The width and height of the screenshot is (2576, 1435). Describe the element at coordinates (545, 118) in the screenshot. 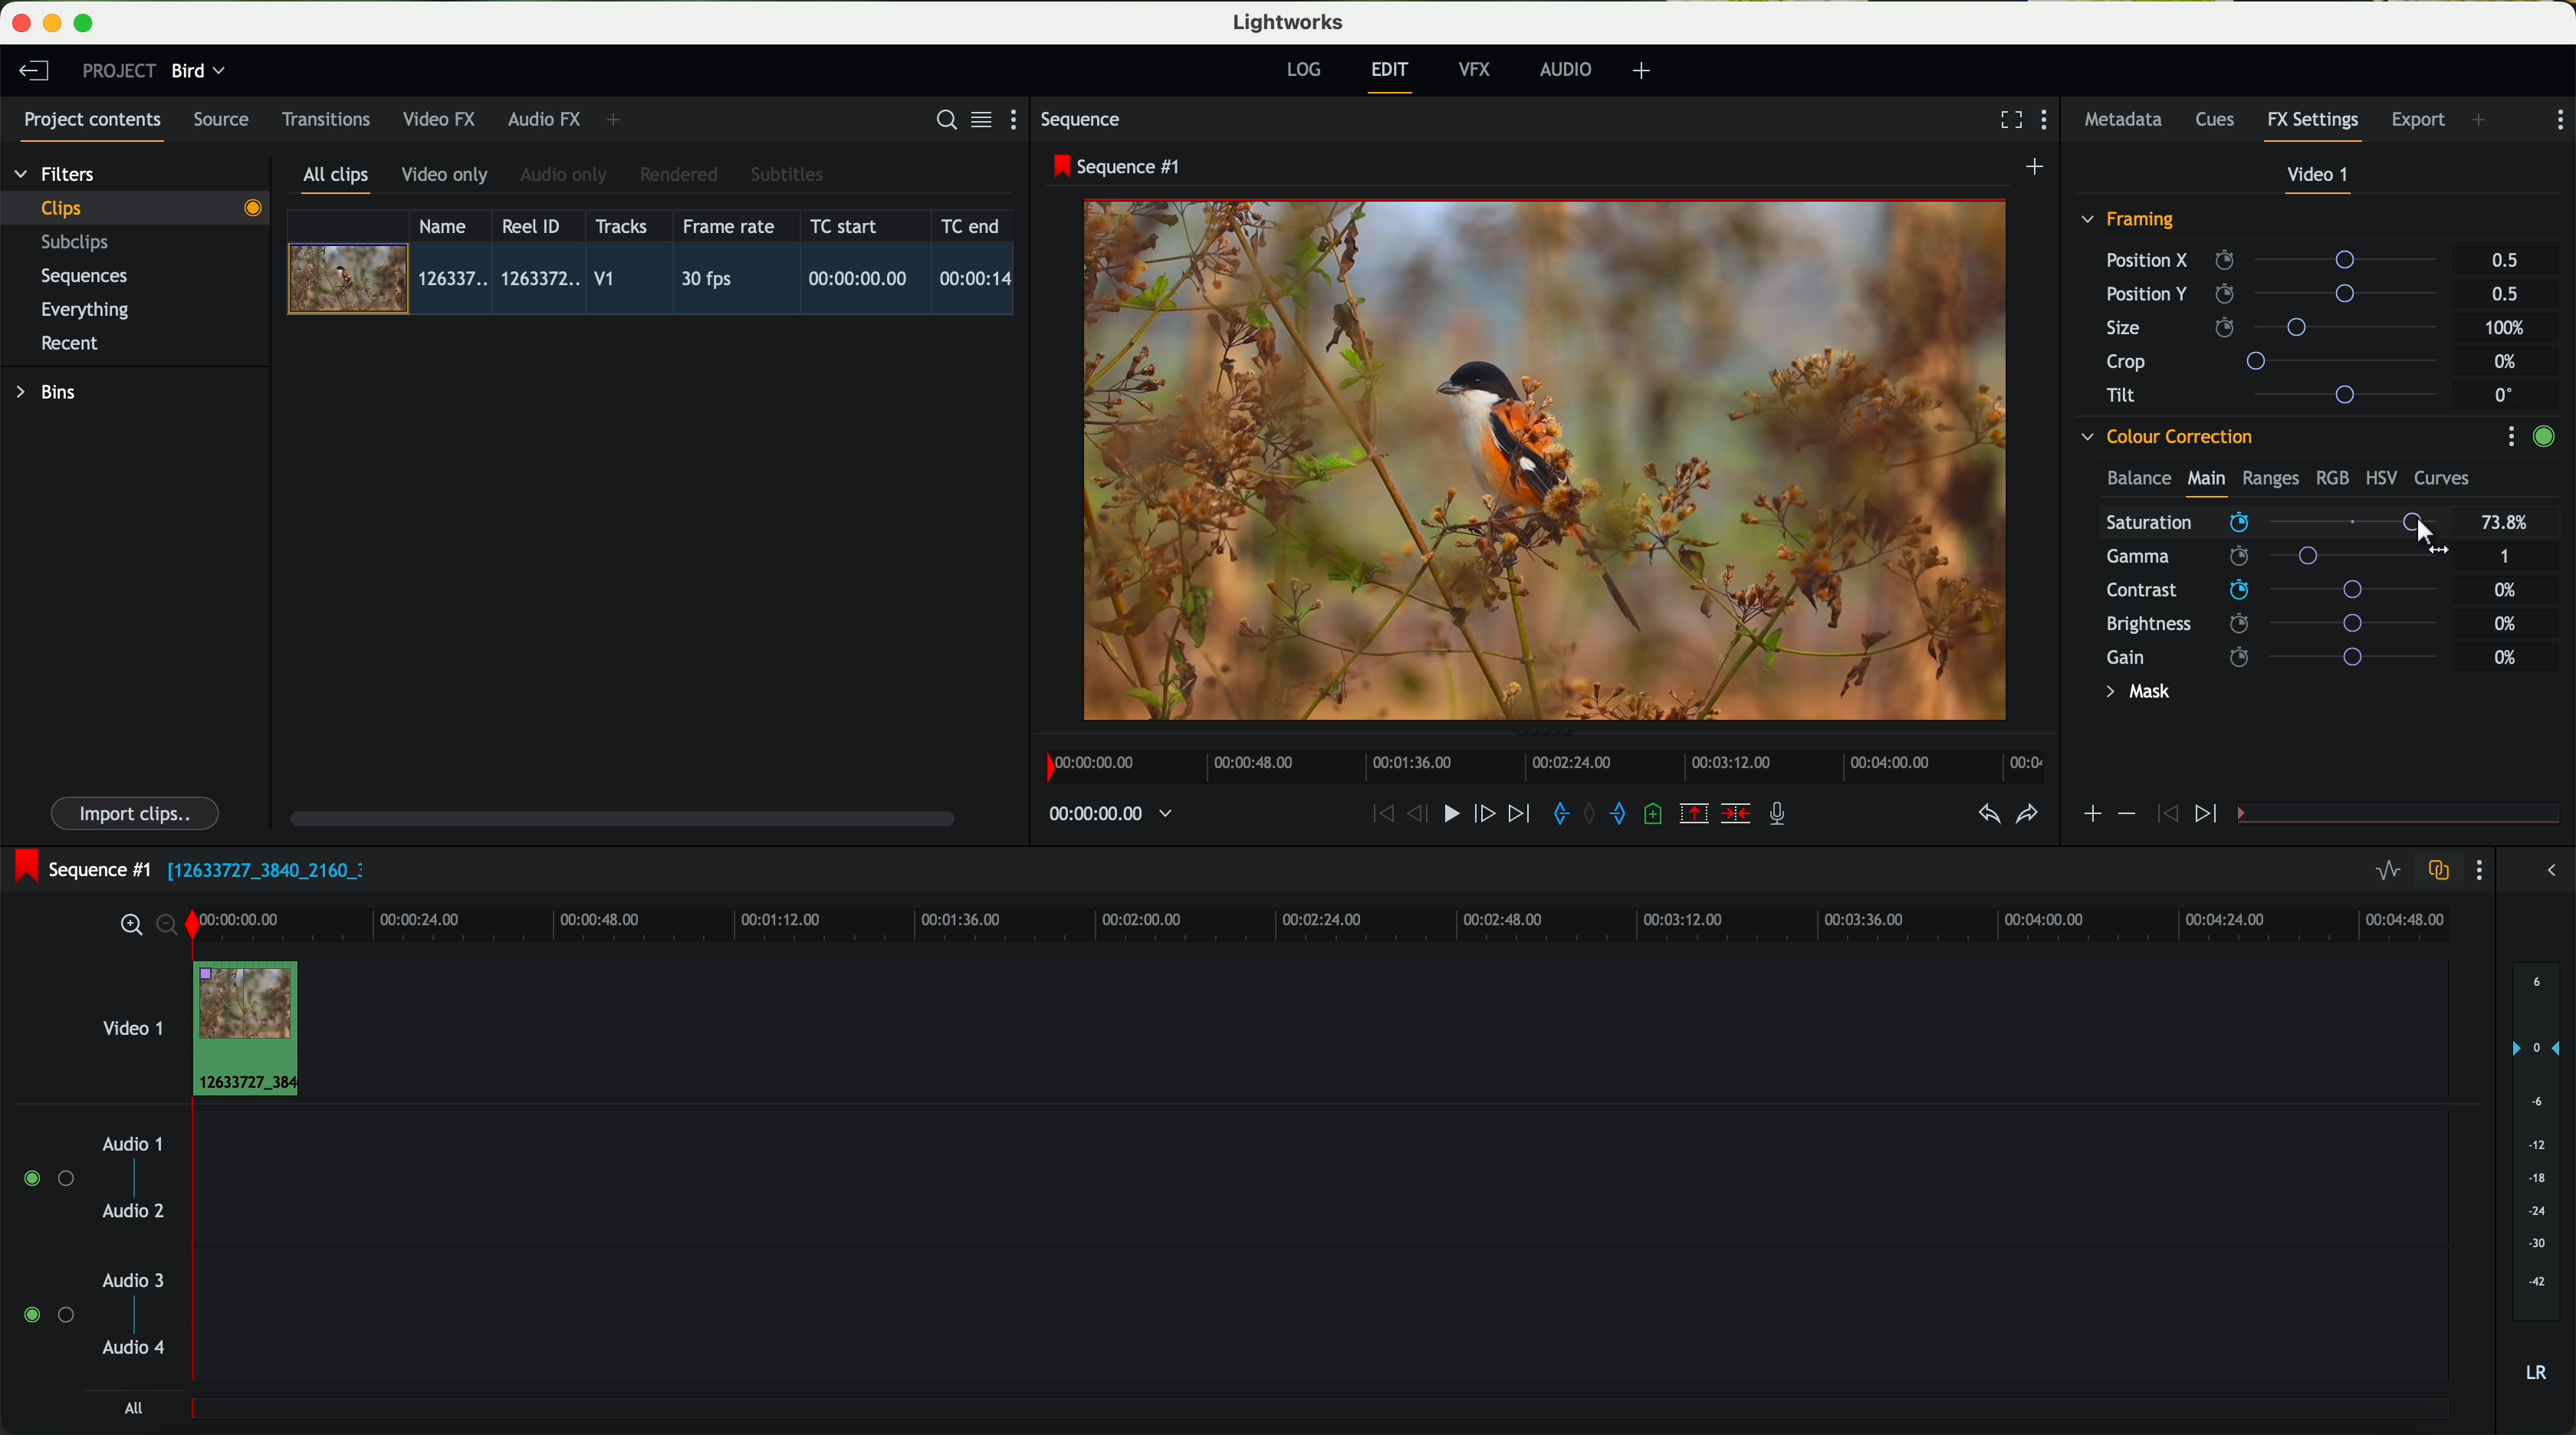

I see `audio FX` at that location.